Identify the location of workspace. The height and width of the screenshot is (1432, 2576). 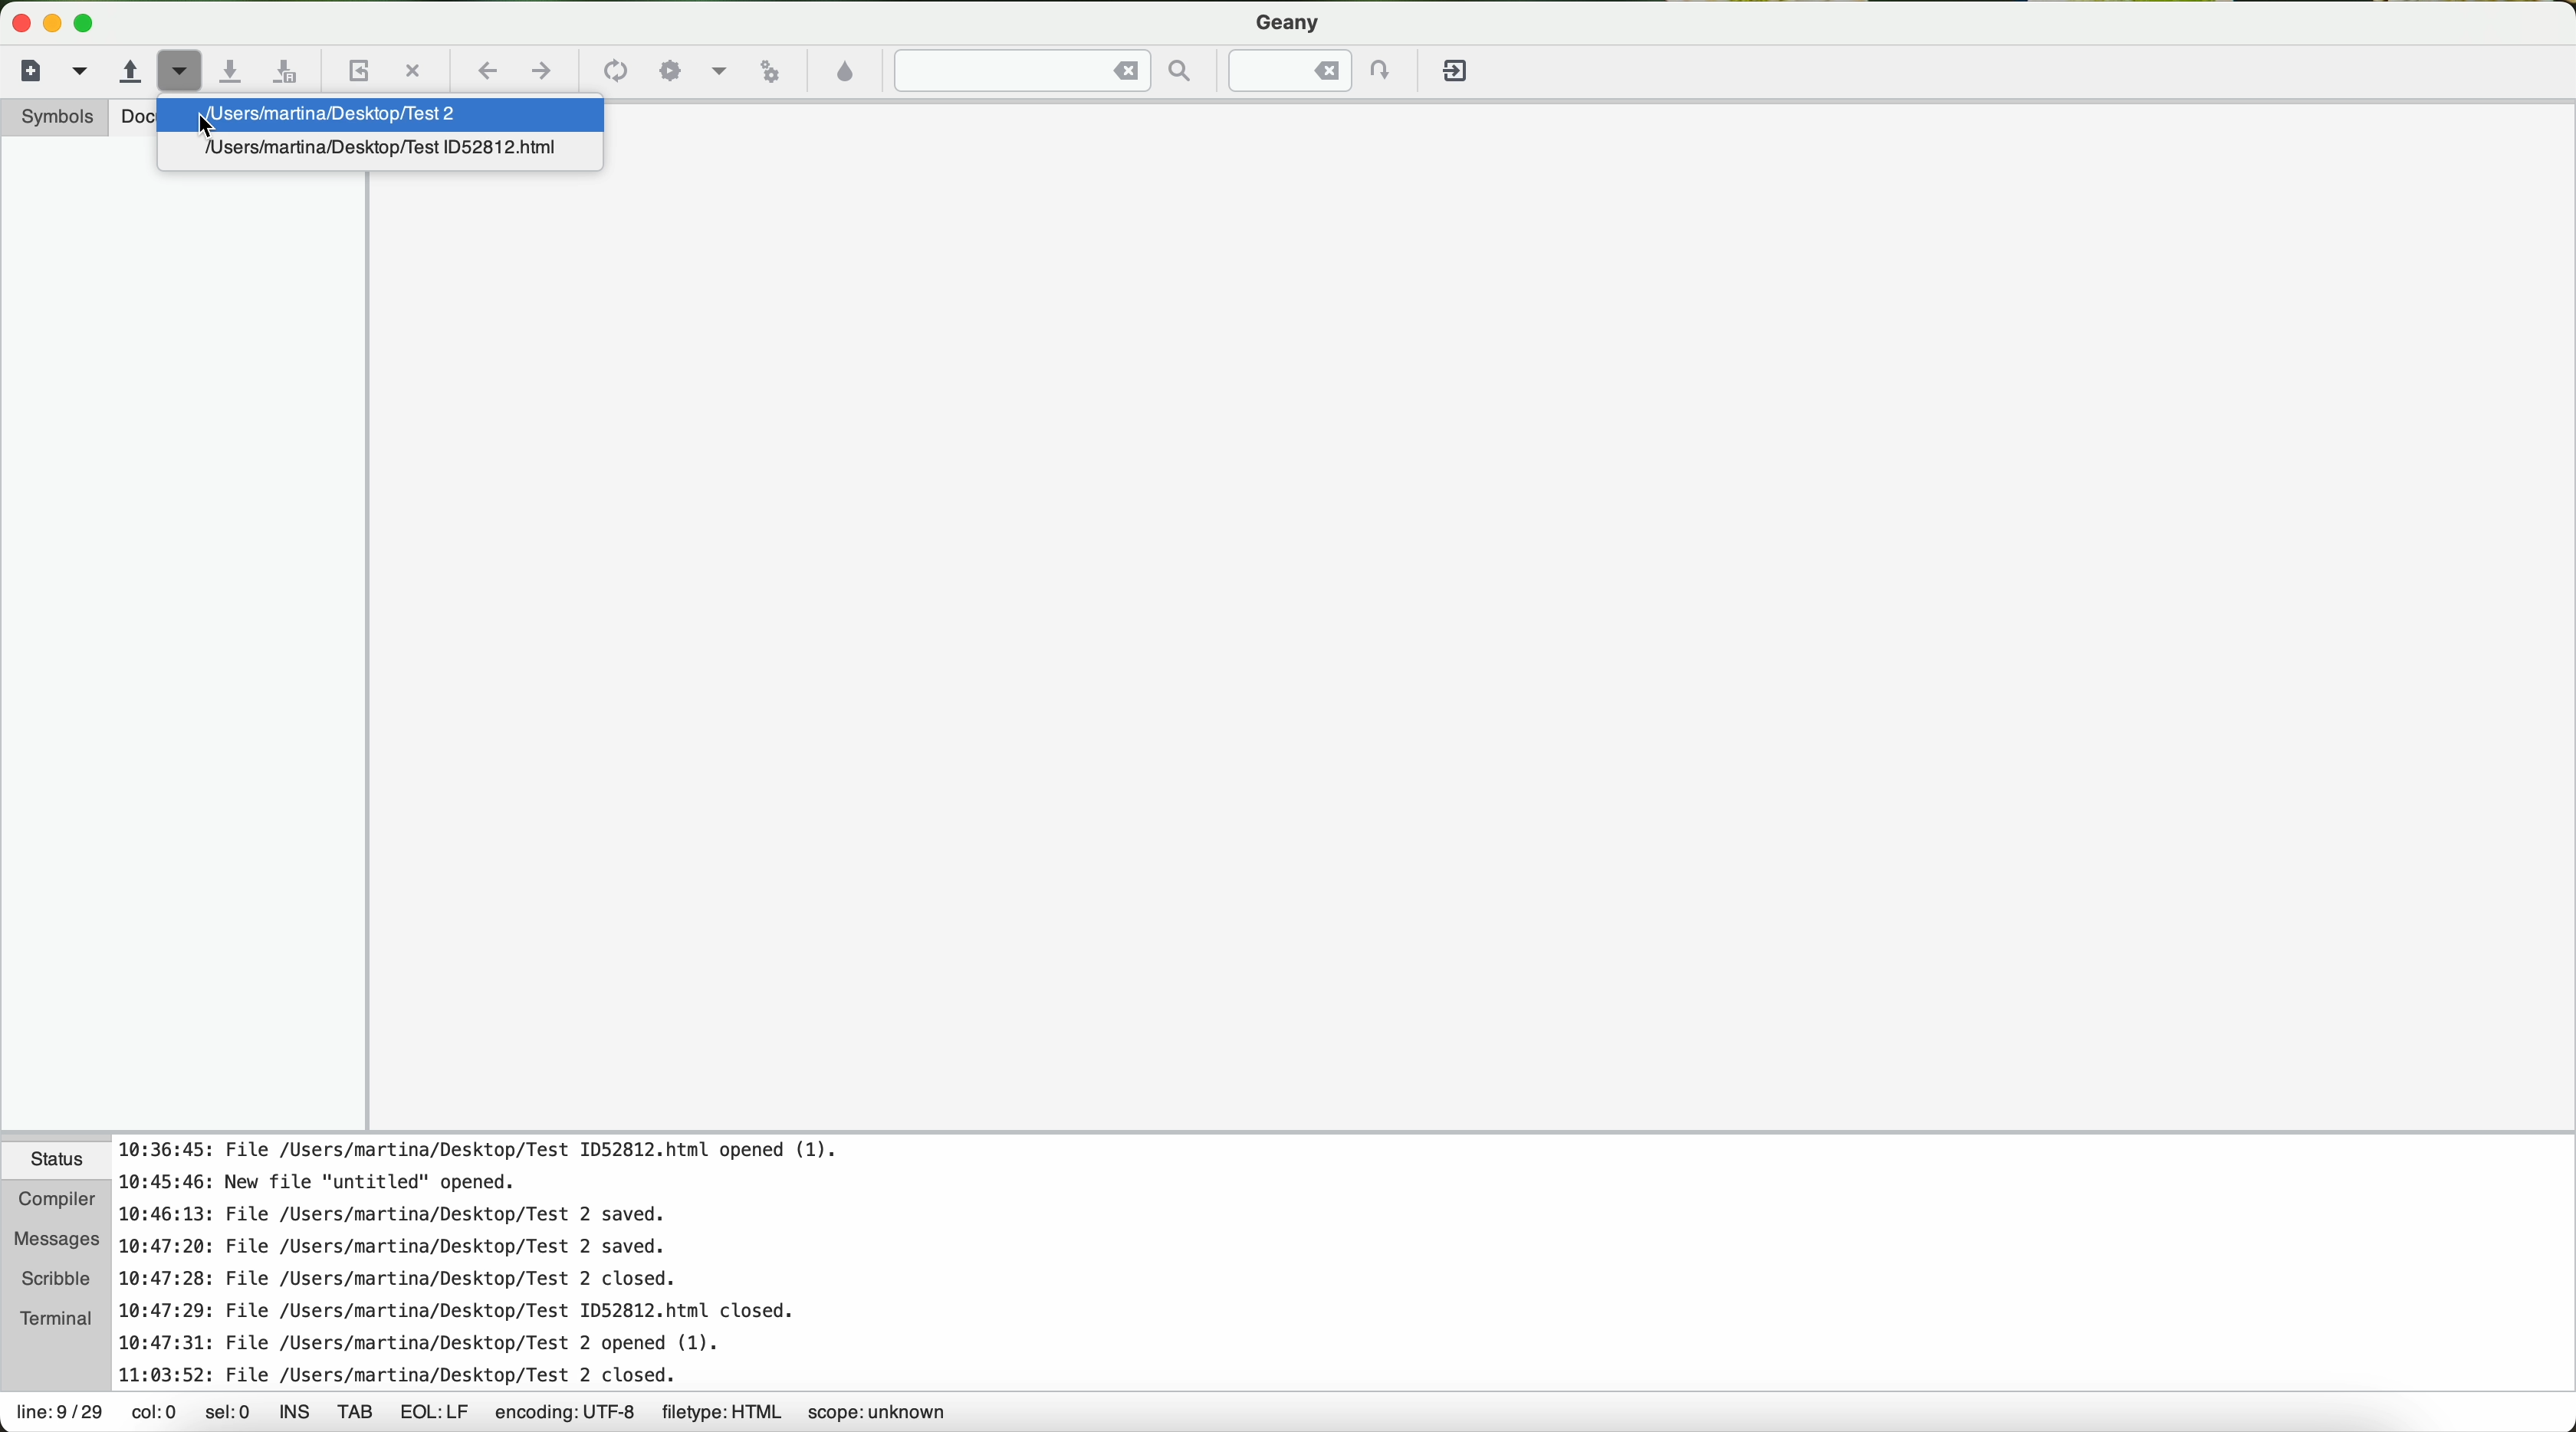
(1470, 664).